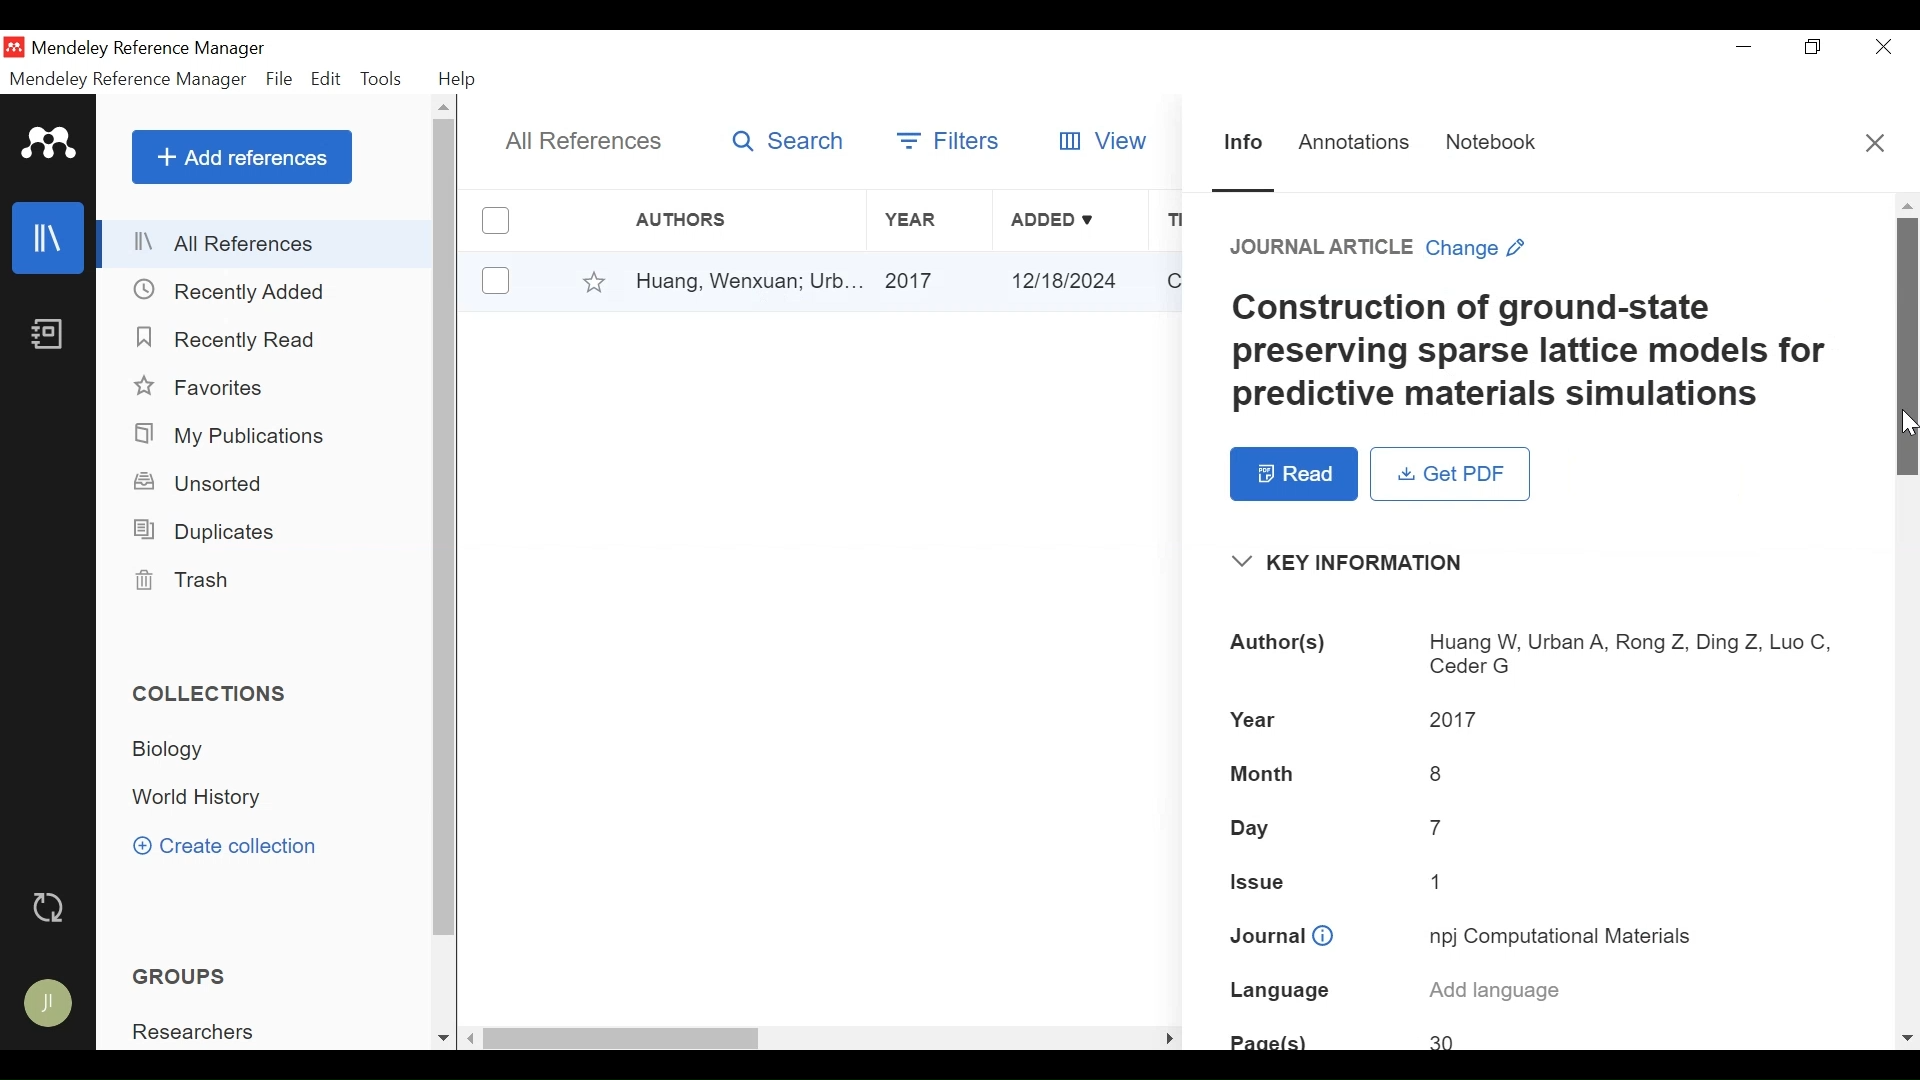  What do you see at coordinates (1261, 882) in the screenshot?
I see `Issue` at bounding box center [1261, 882].